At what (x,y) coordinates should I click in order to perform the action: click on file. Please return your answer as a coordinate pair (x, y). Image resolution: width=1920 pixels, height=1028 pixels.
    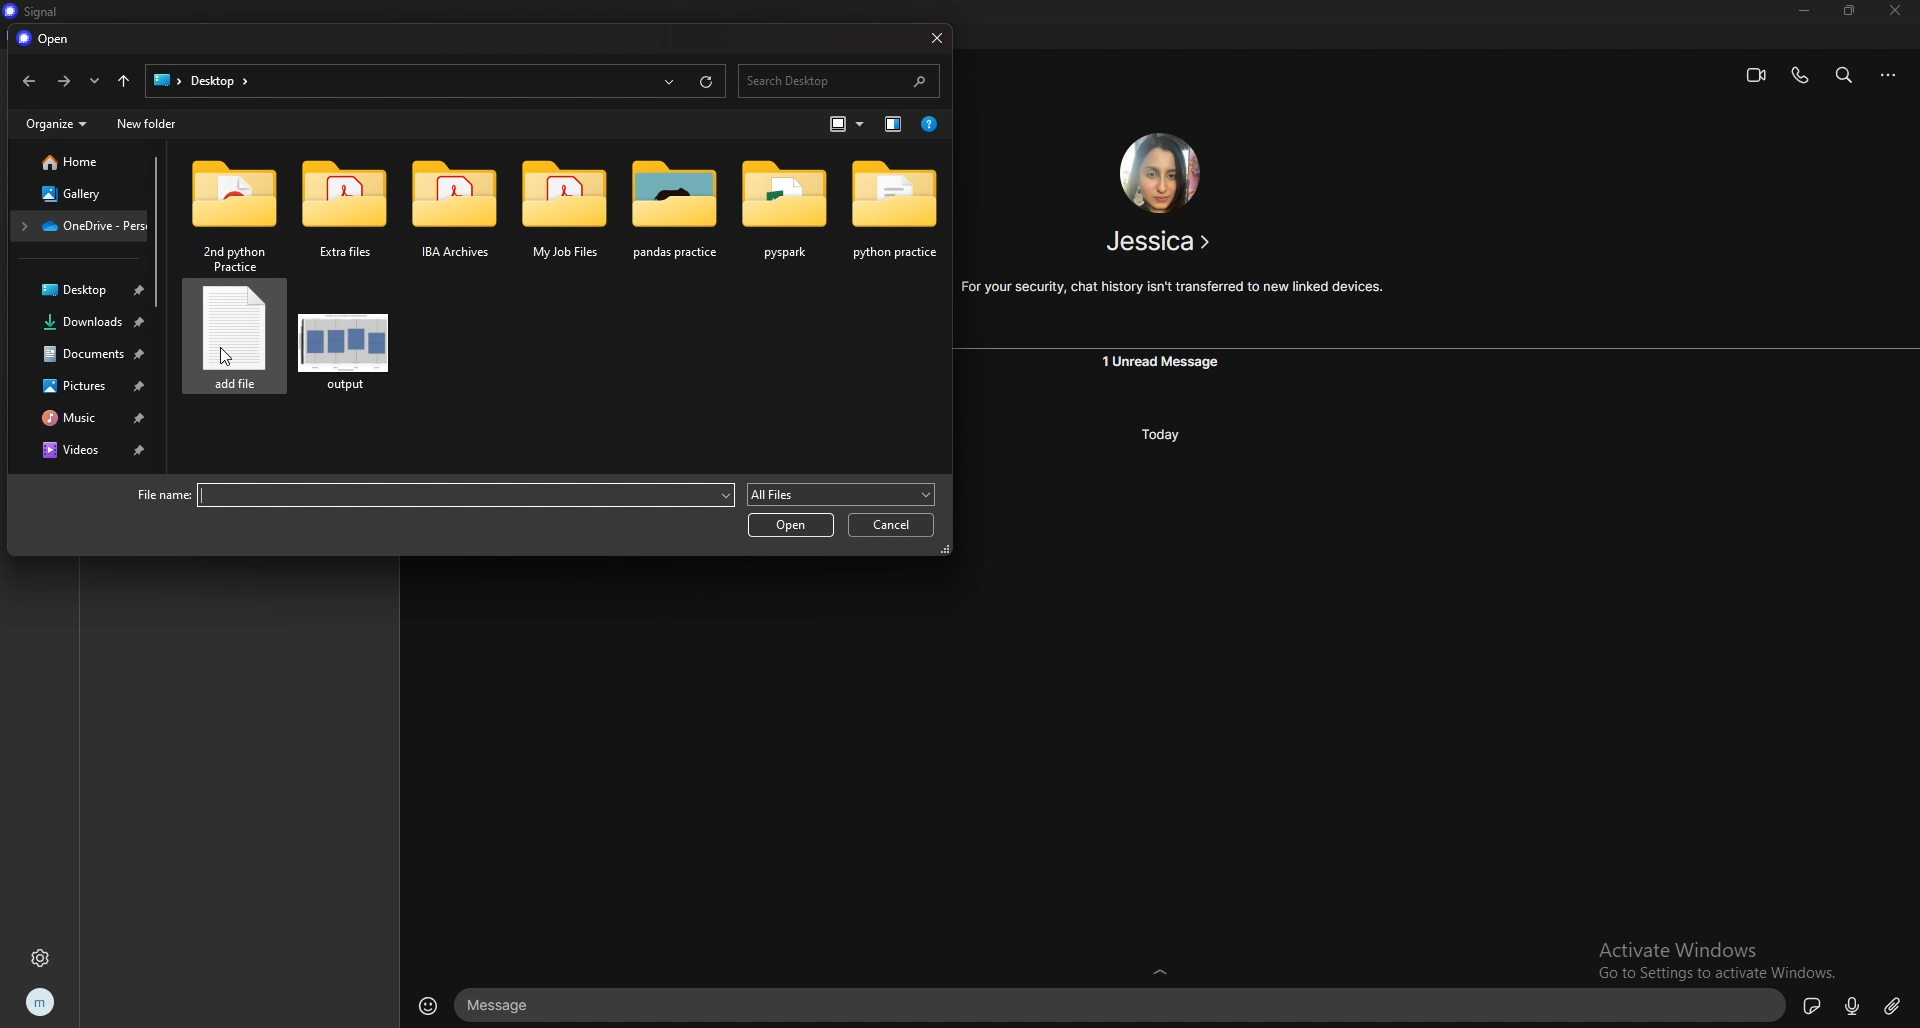
    Looking at the image, I should click on (346, 343).